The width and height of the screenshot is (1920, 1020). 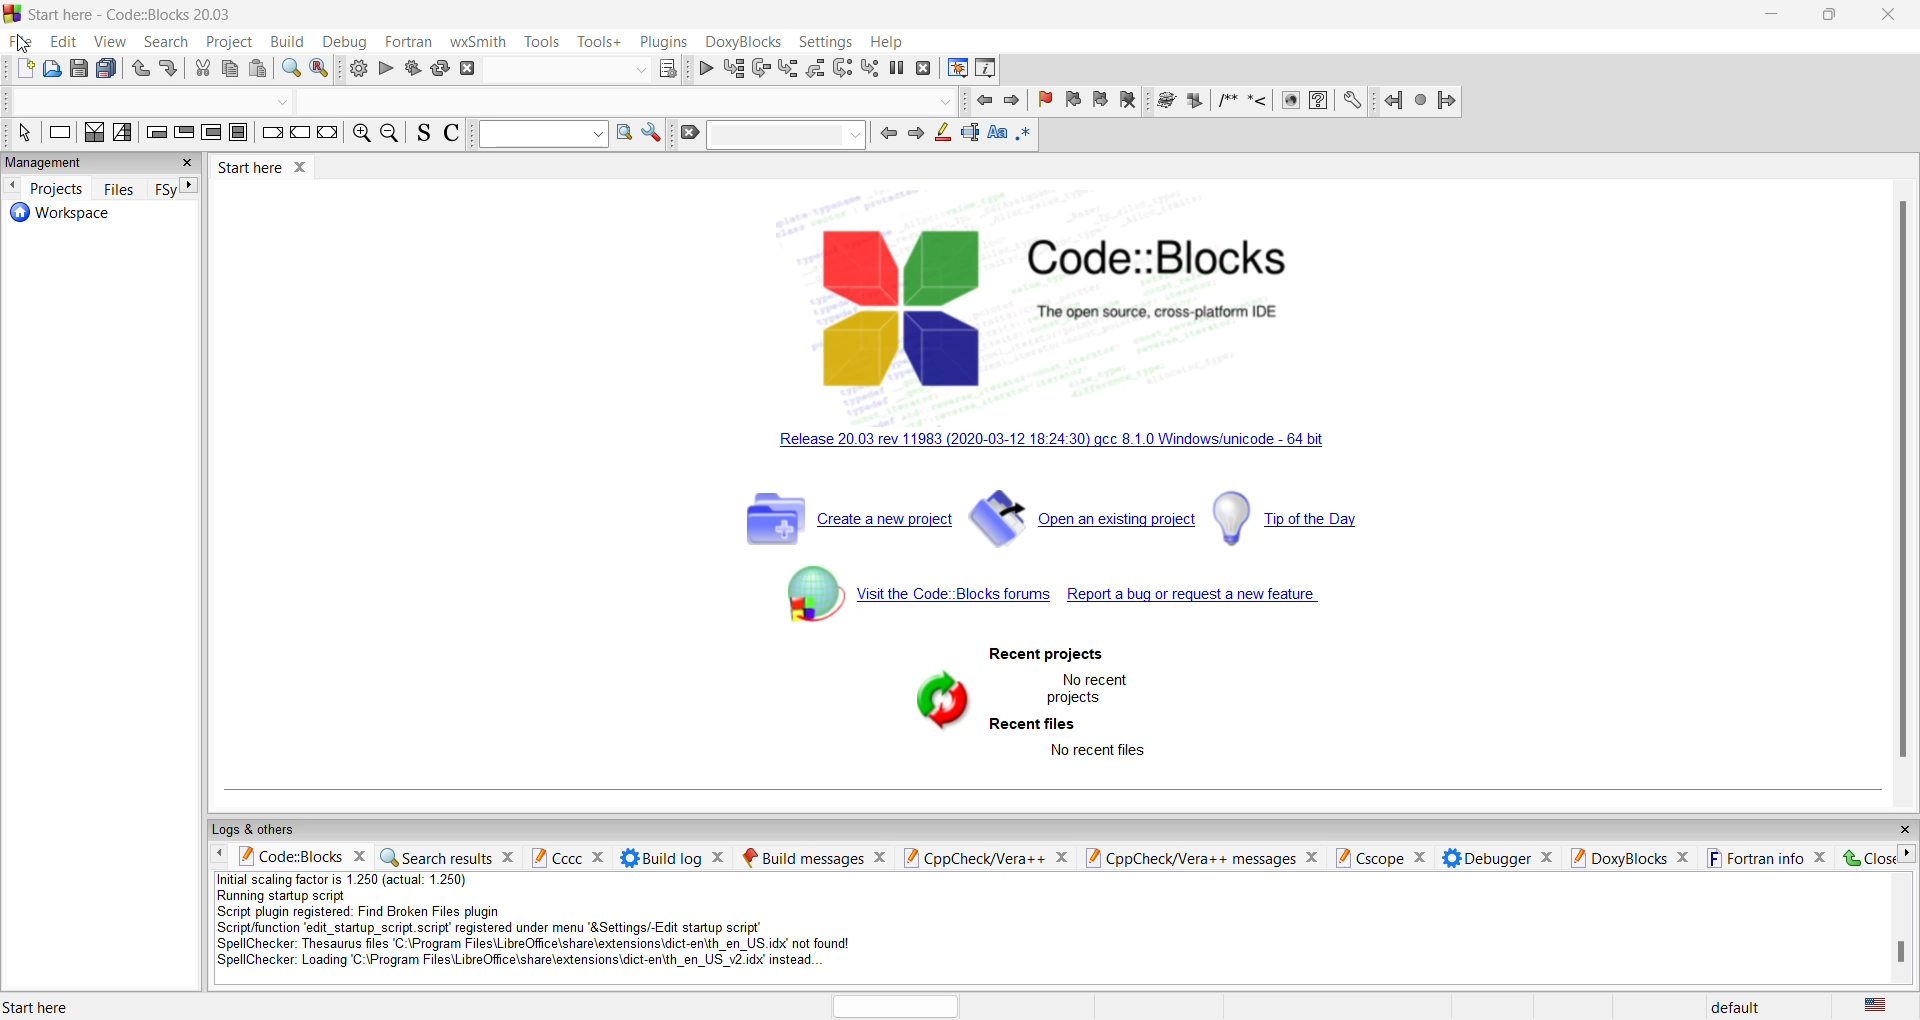 What do you see at coordinates (842, 70) in the screenshot?
I see `next instruction` at bounding box center [842, 70].